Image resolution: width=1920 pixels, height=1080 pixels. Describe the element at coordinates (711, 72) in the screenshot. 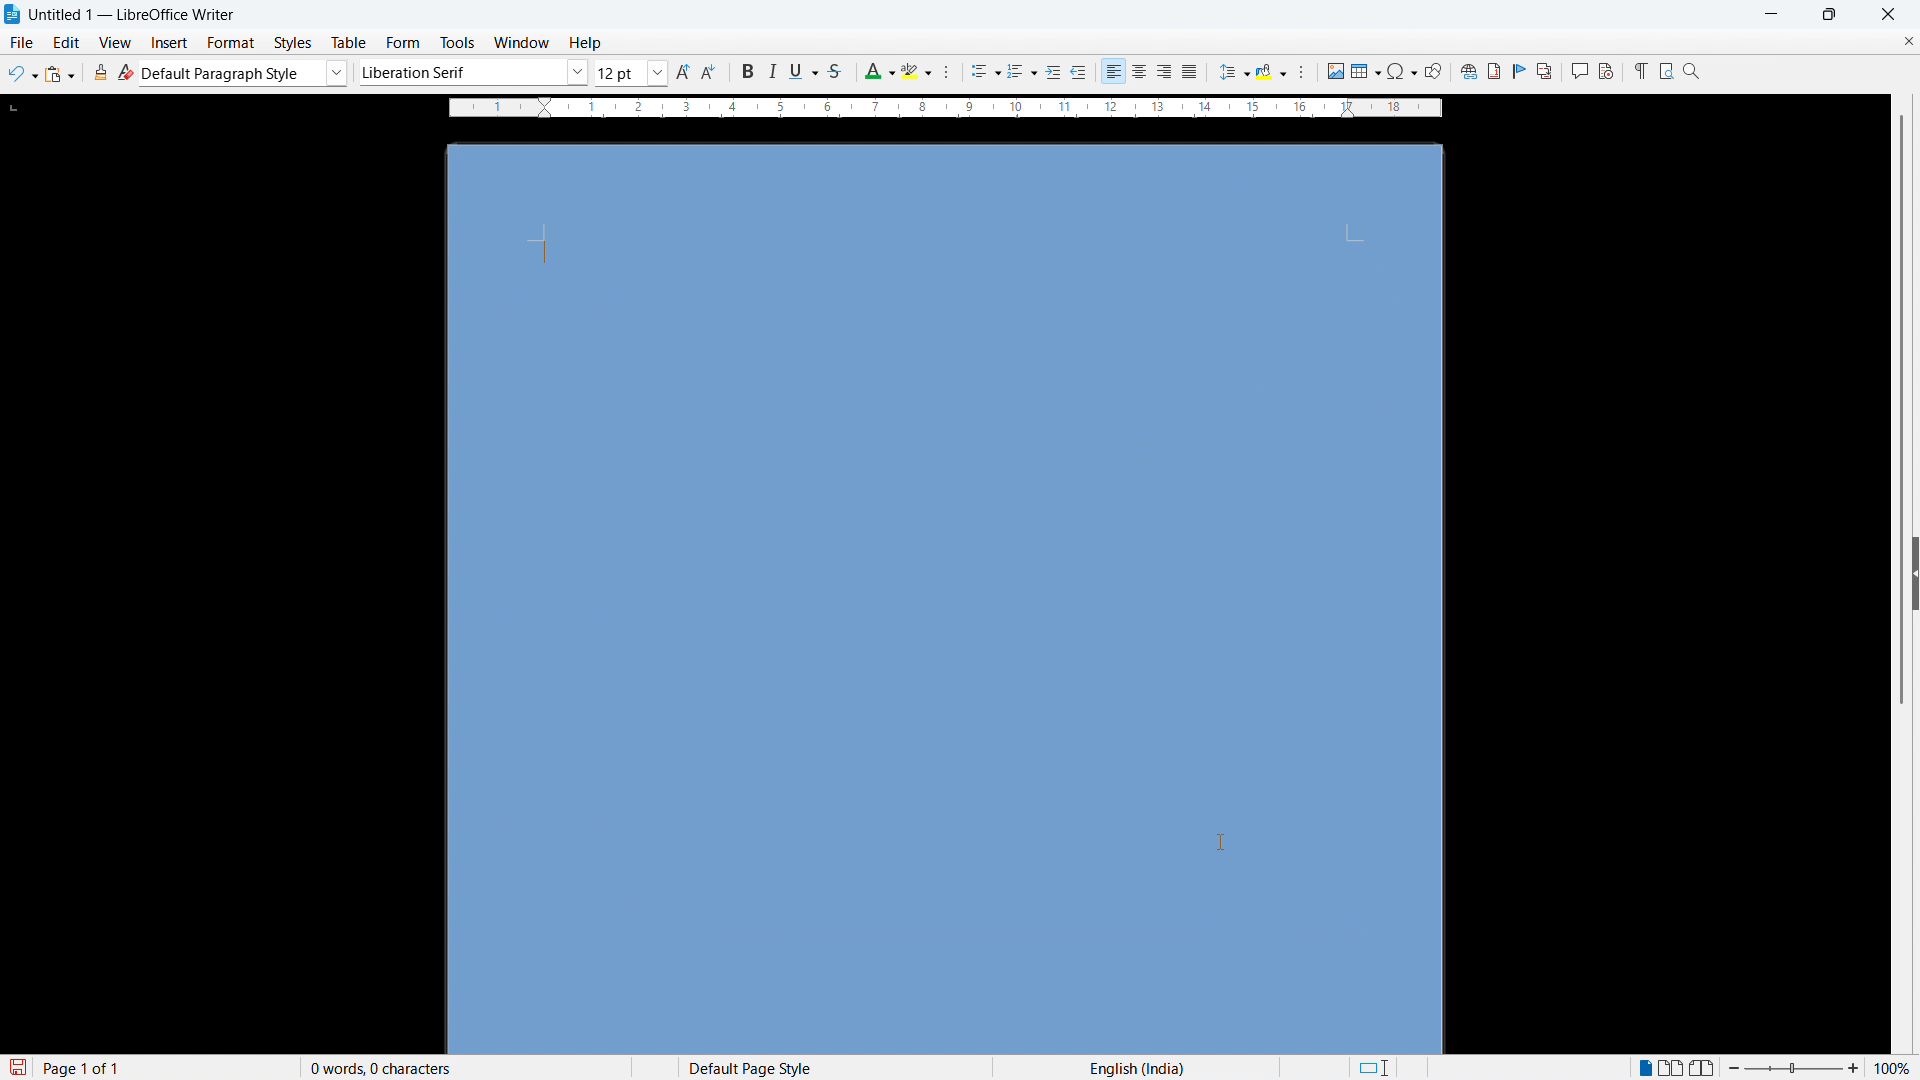

I see `Reduce font size ` at that location.